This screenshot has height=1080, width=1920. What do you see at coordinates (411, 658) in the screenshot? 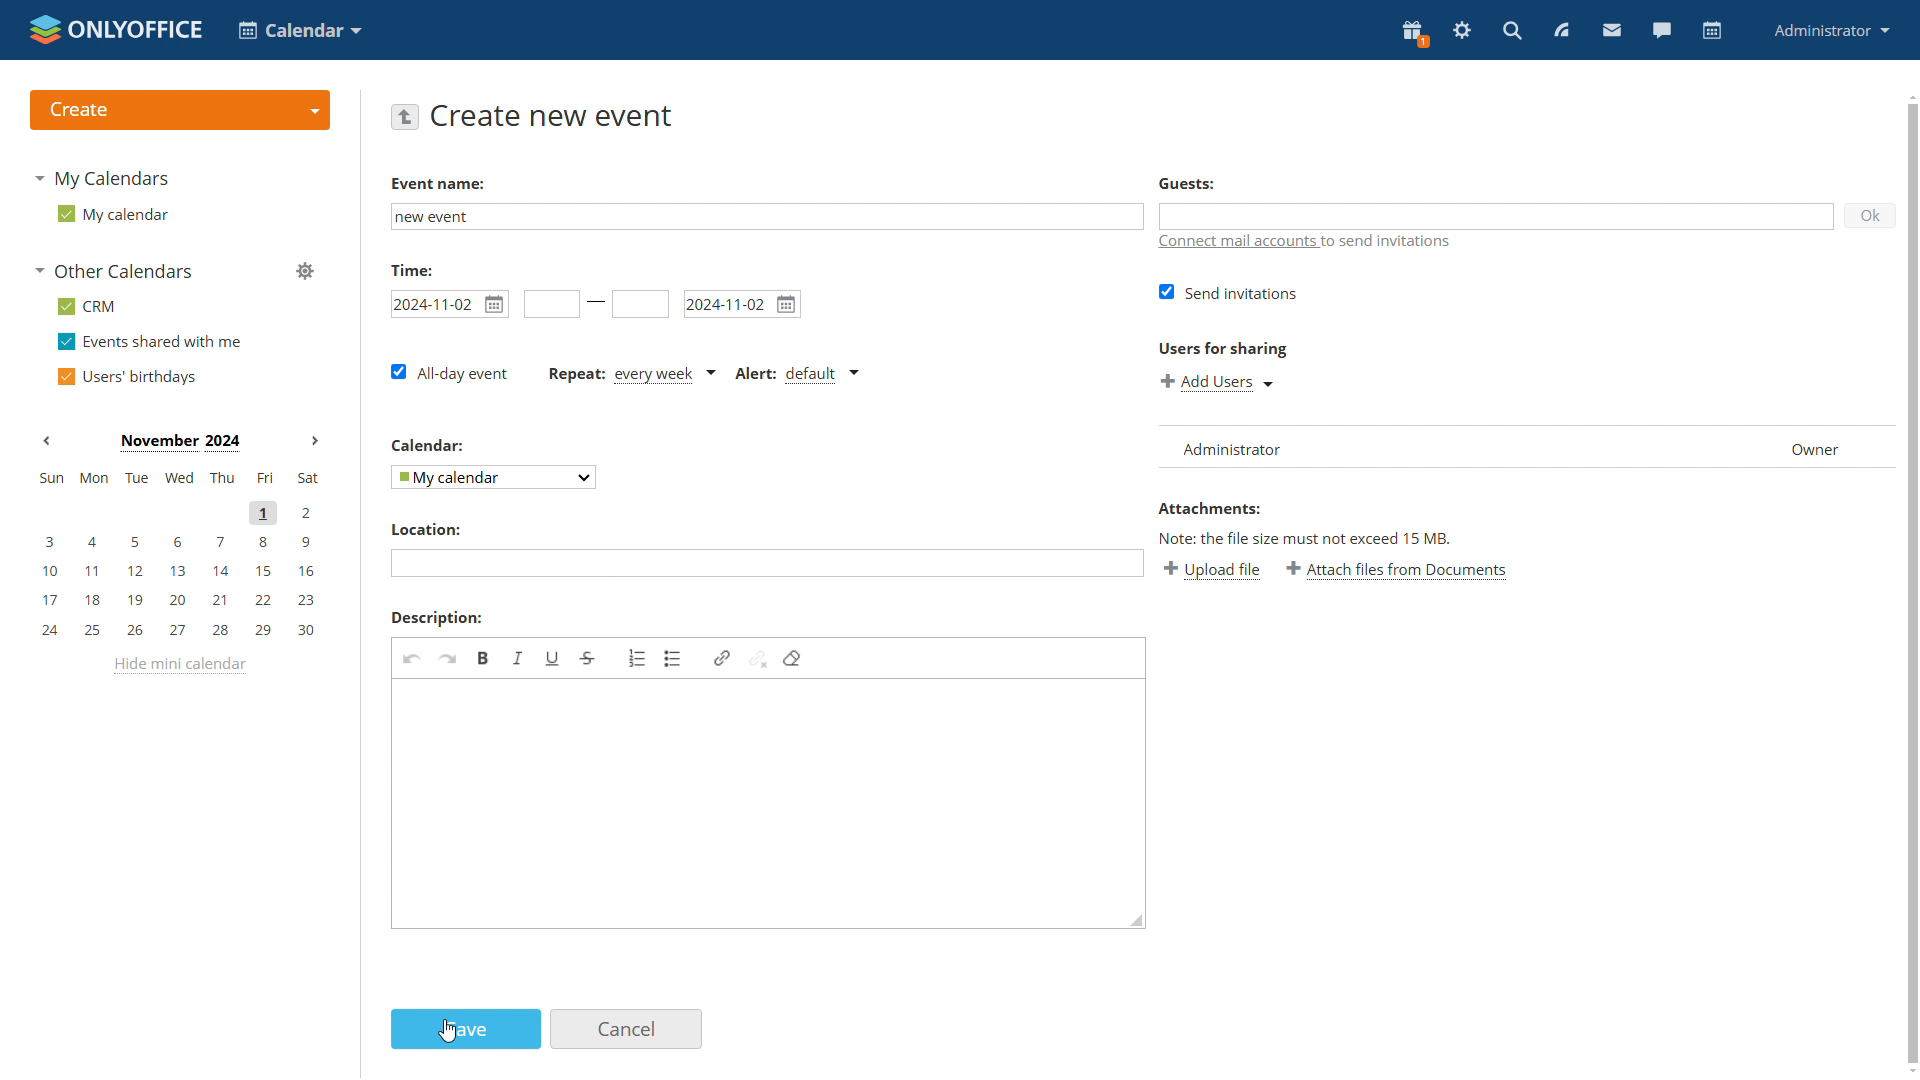
I see `undo` at bounding box center [411, 658].